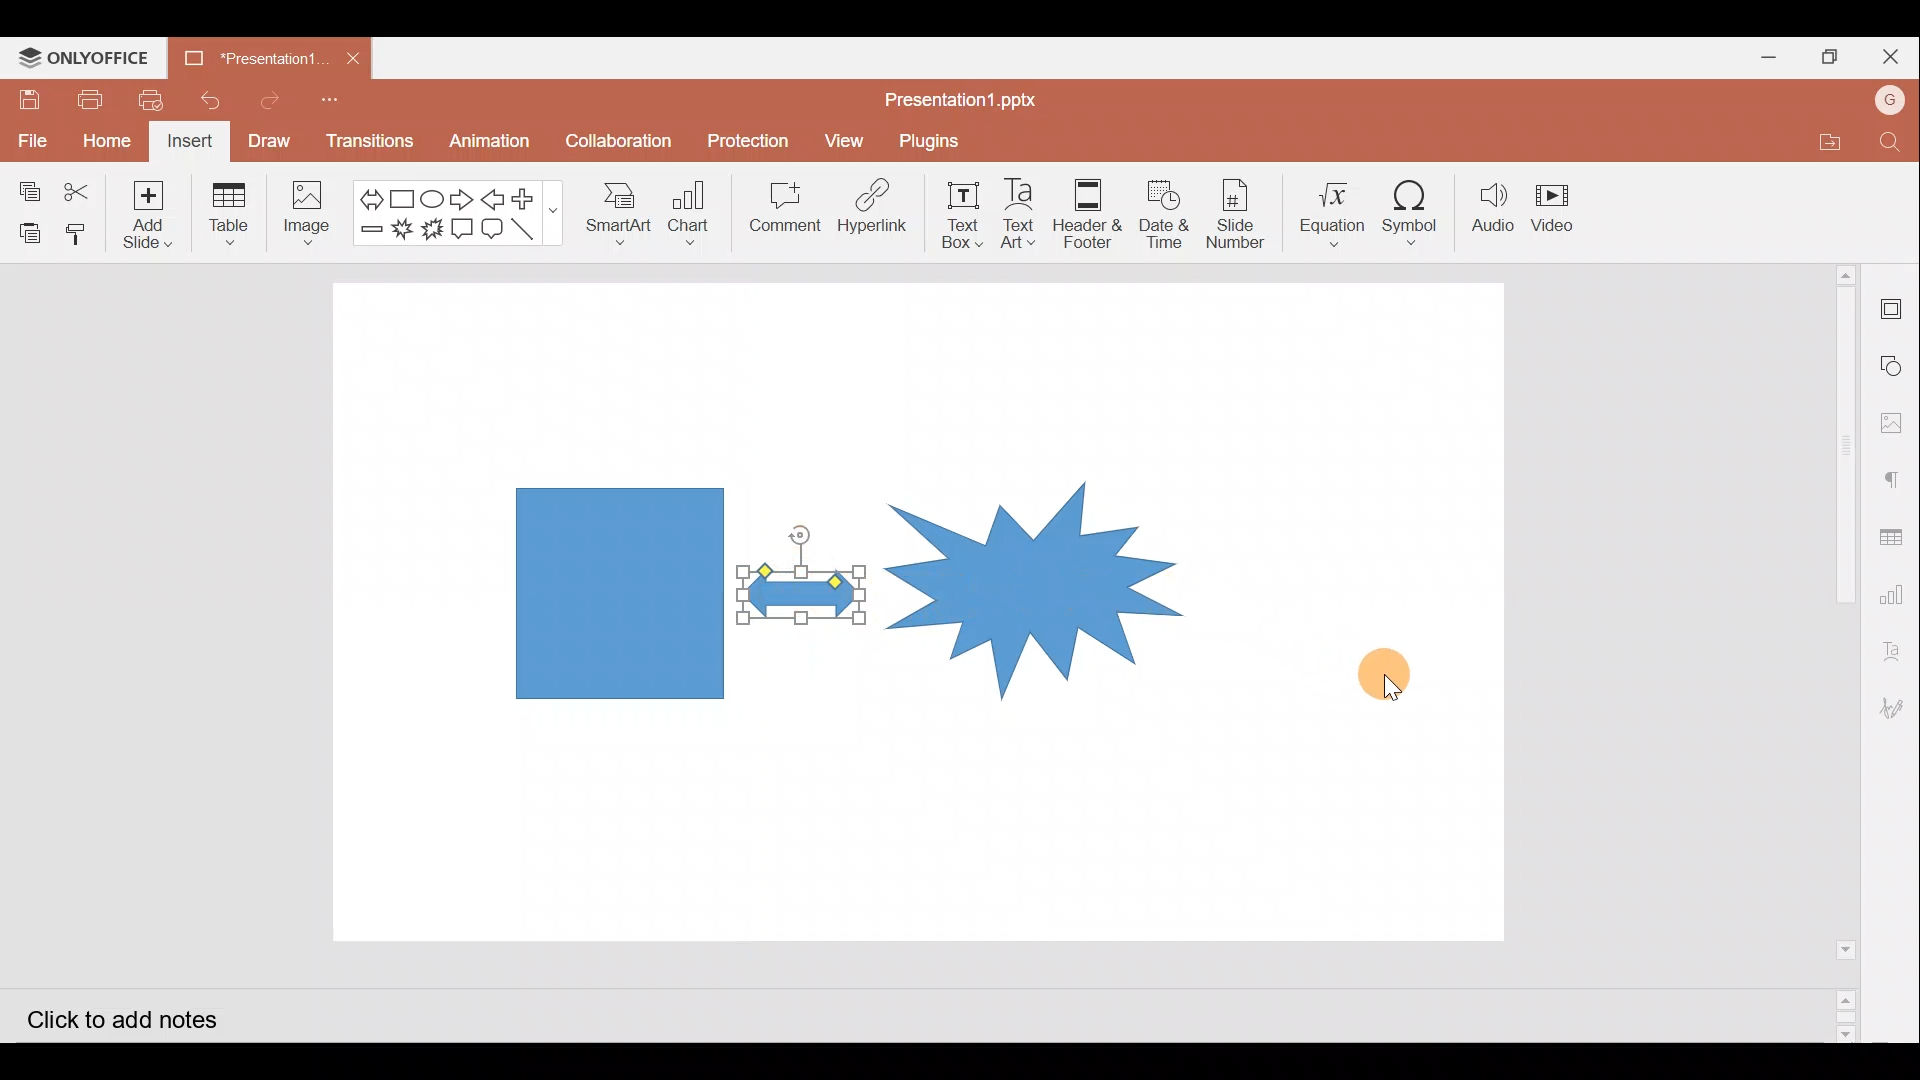 The image size is (1920, 1080). Describe the element at coordinates (956, 96) in the screenshot. I see `Presentation1.pptx` at that location.